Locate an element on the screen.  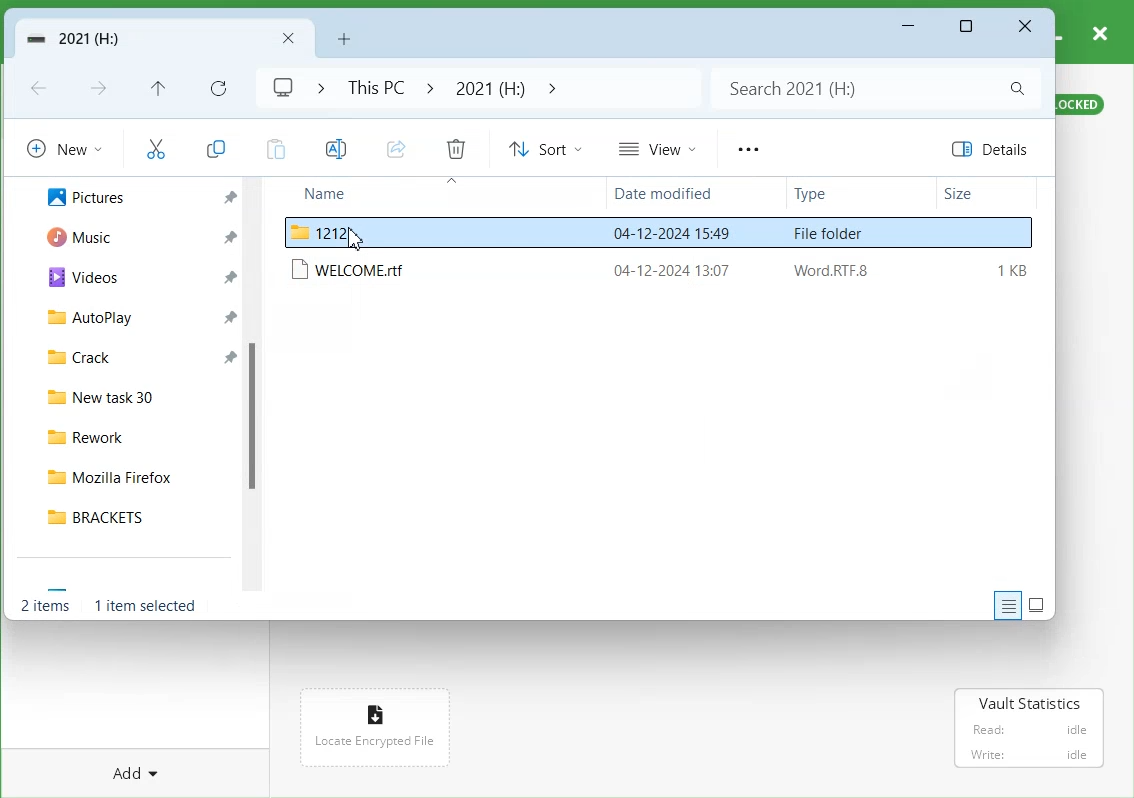
Pin a file is located at coordinates (229, 237).